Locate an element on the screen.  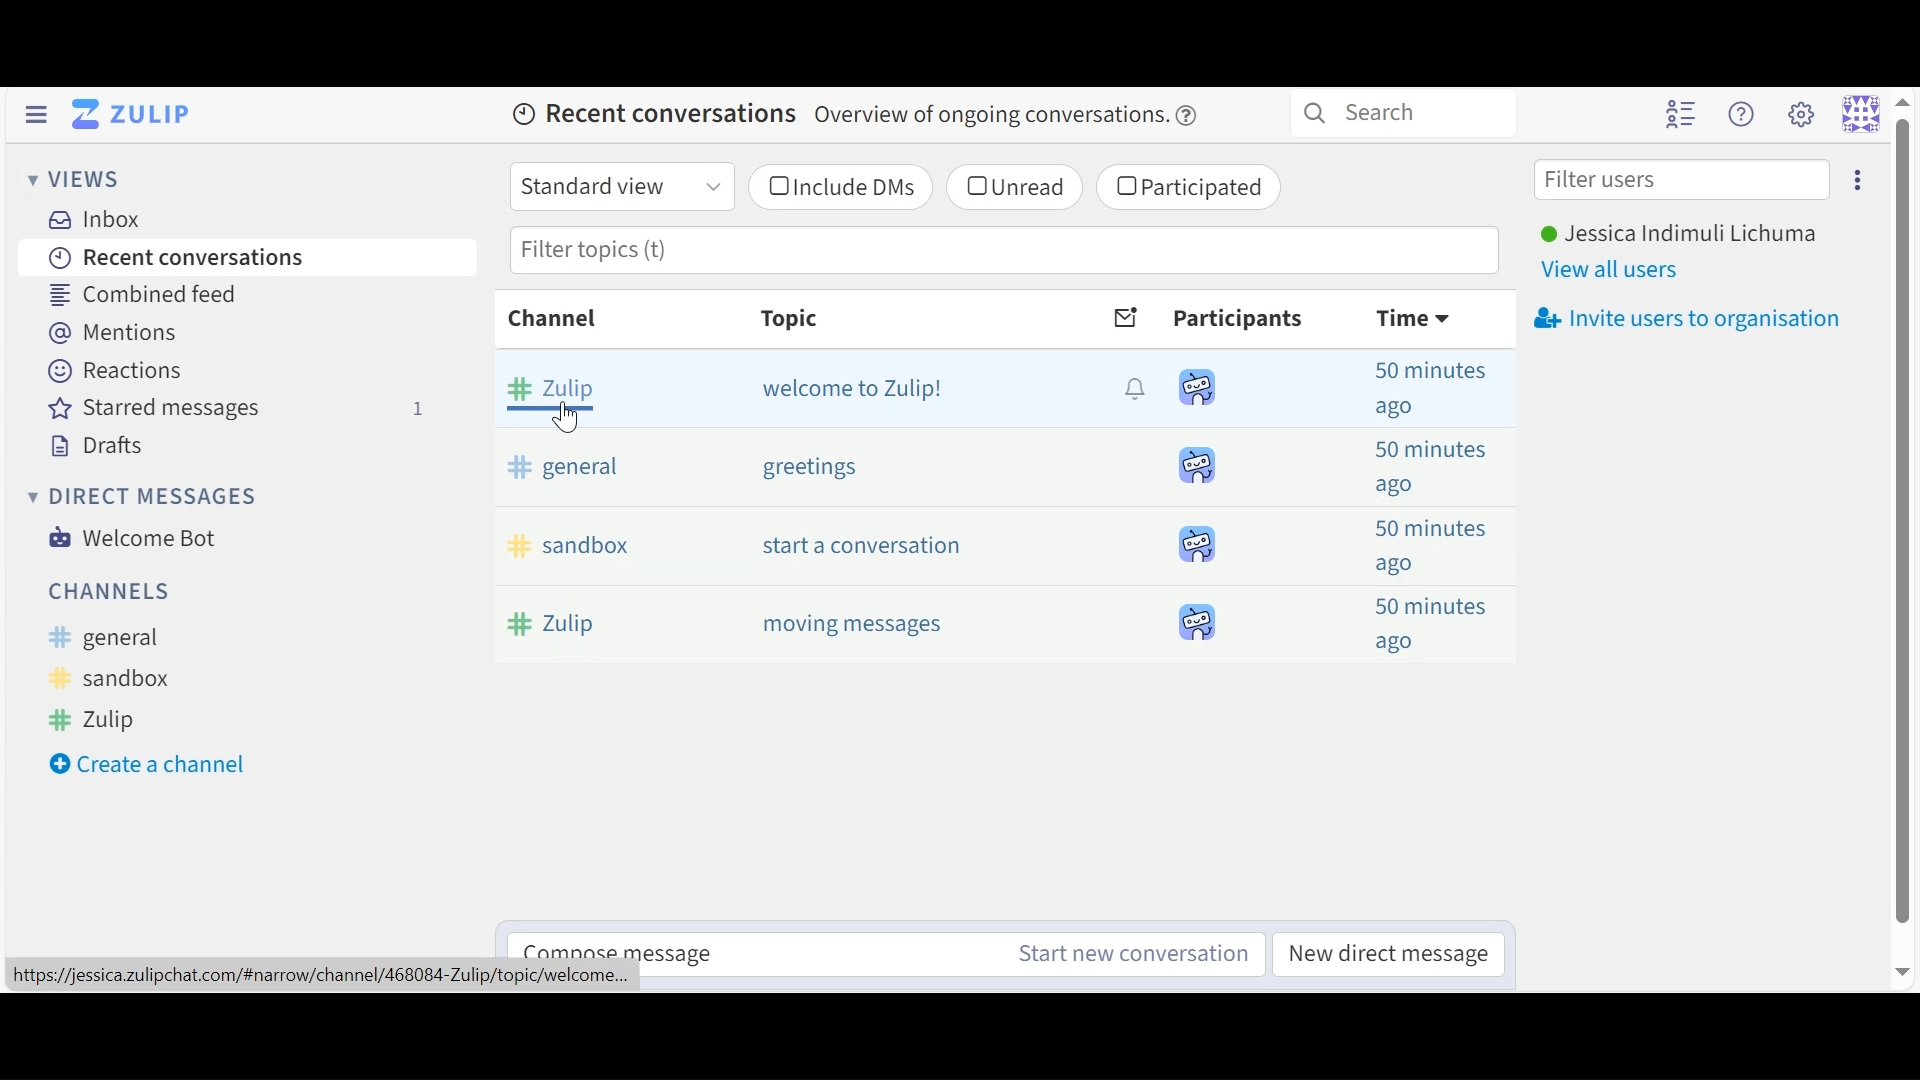
Reactions is located at coordinates (112, 372).